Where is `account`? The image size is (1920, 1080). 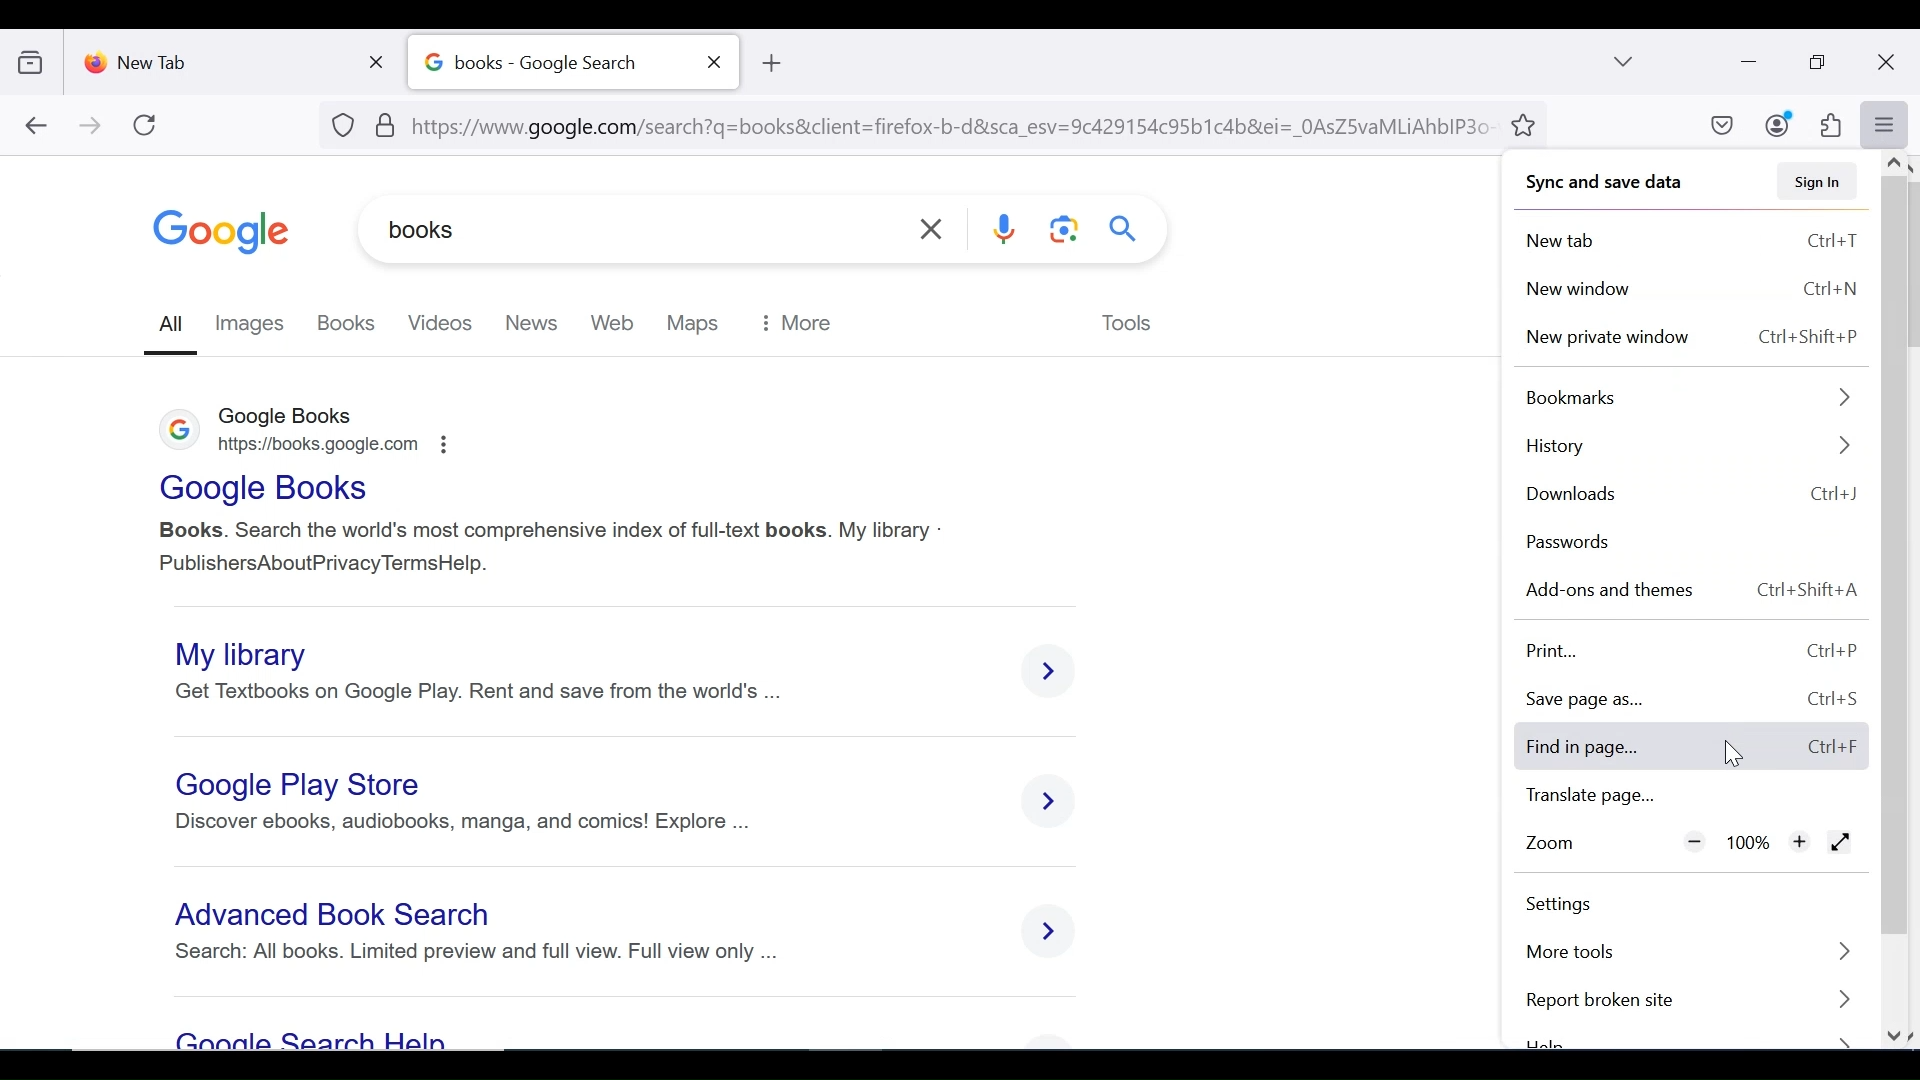
account is located at coordinates (1779, 124).